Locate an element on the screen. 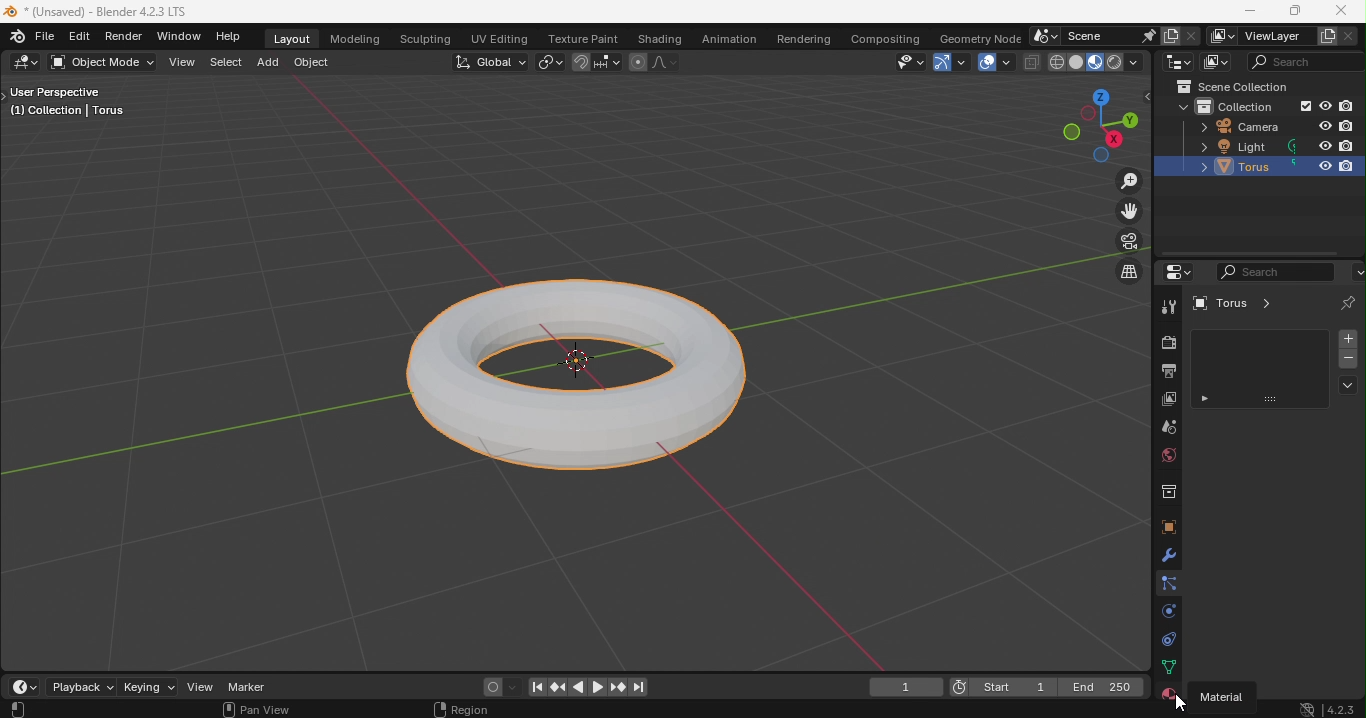  Marker is located at coordinates (247, 688).